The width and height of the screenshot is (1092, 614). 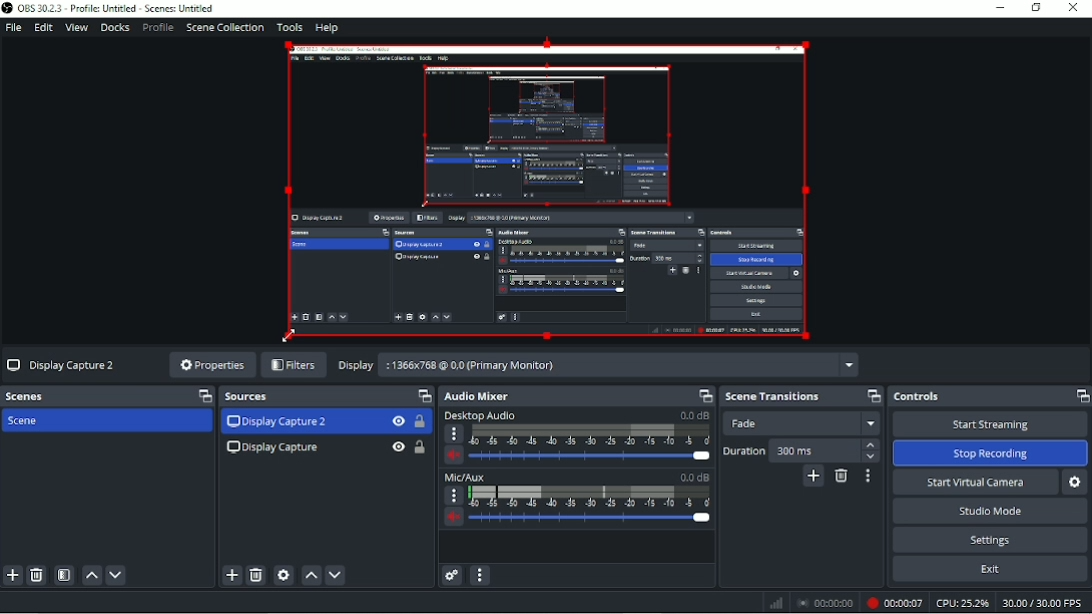 I want to click on Edit, so click(x=43, y=27).